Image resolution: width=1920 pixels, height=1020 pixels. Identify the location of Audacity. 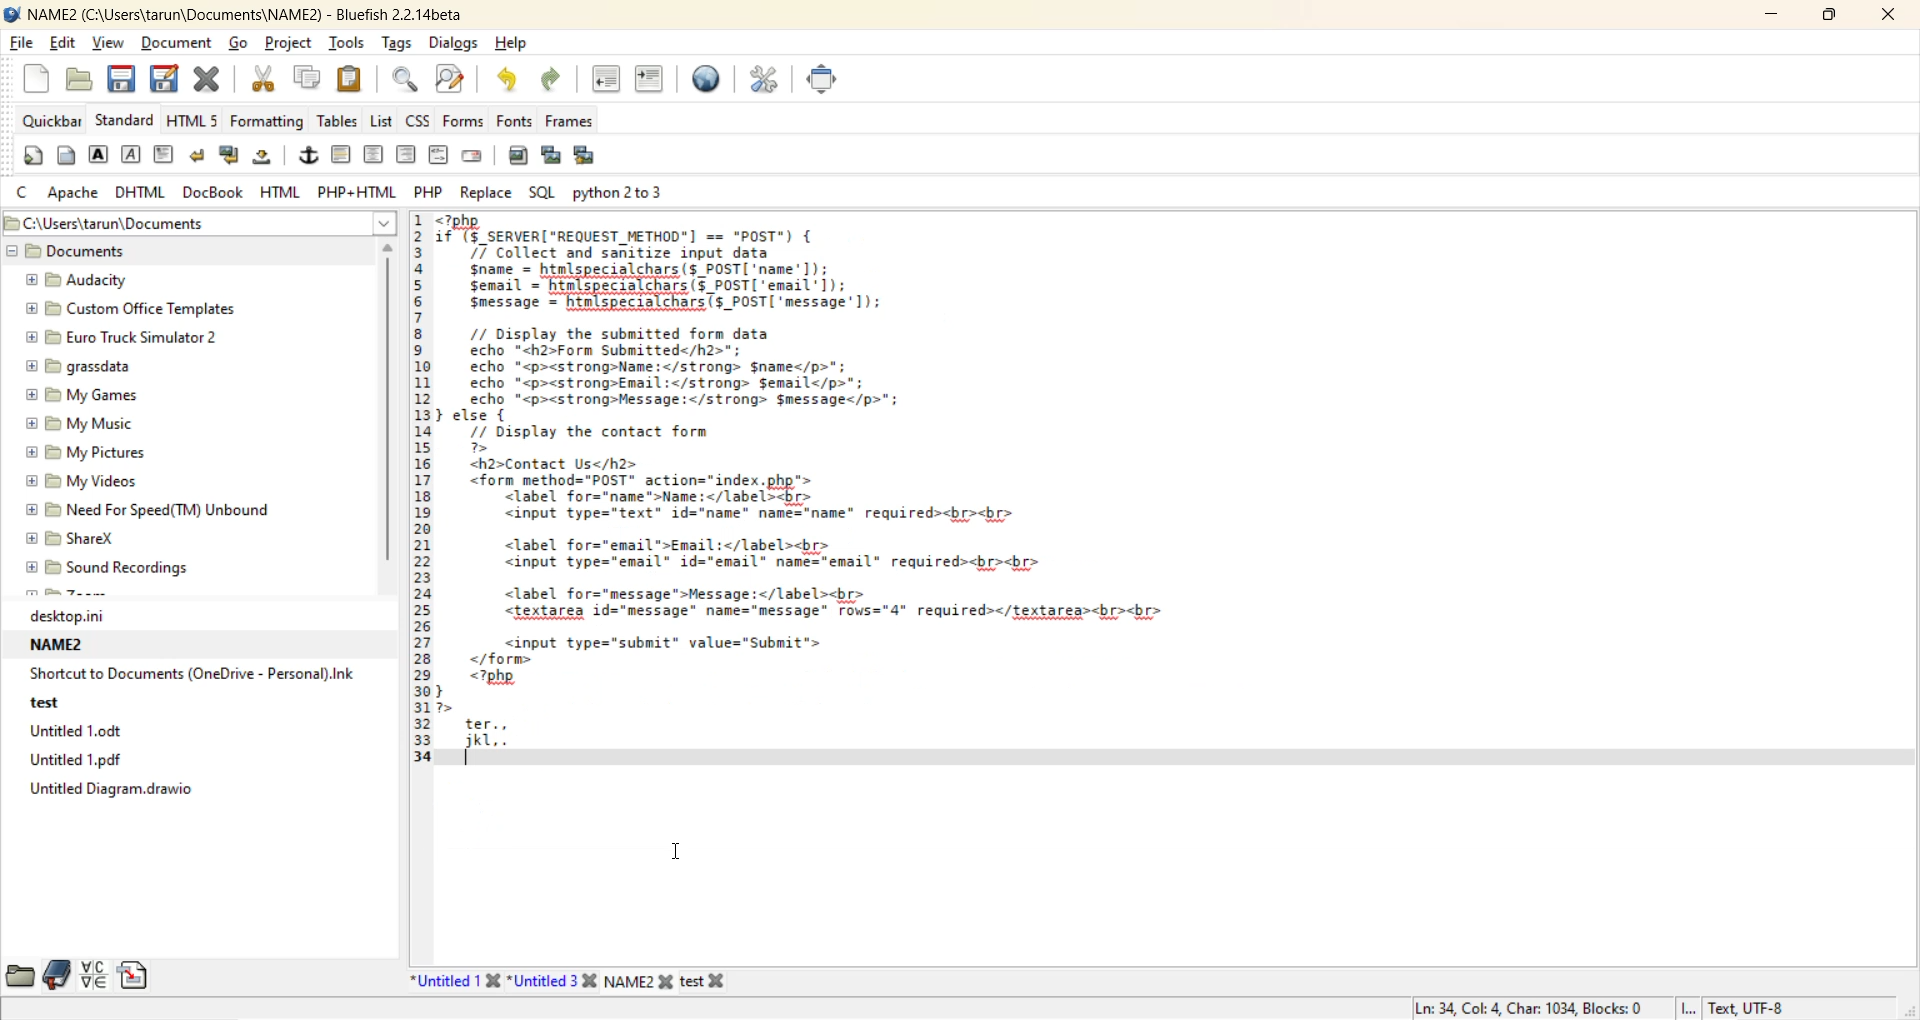
(95, 280).